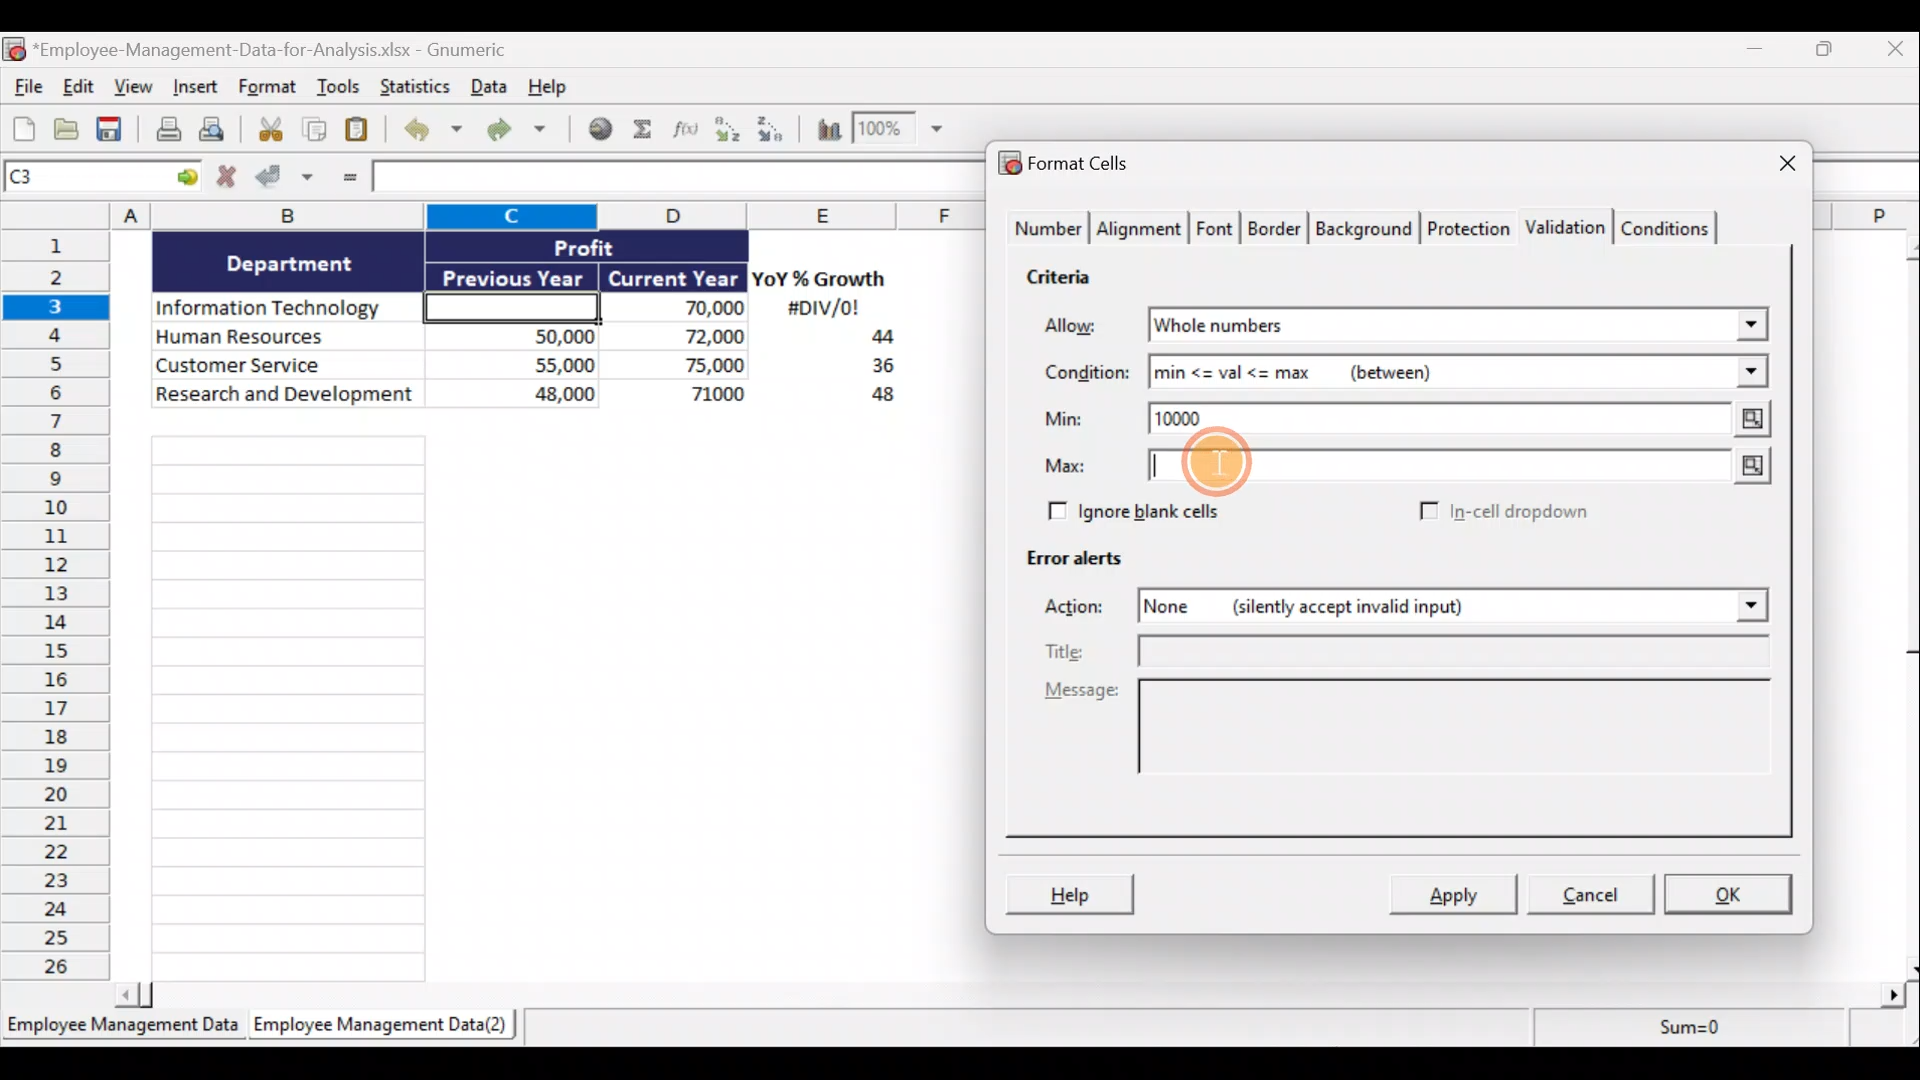  What do you see at coordinates (525, 130) in the screenshot?
I see `Redo undone action` at bounding box center [525, 130].